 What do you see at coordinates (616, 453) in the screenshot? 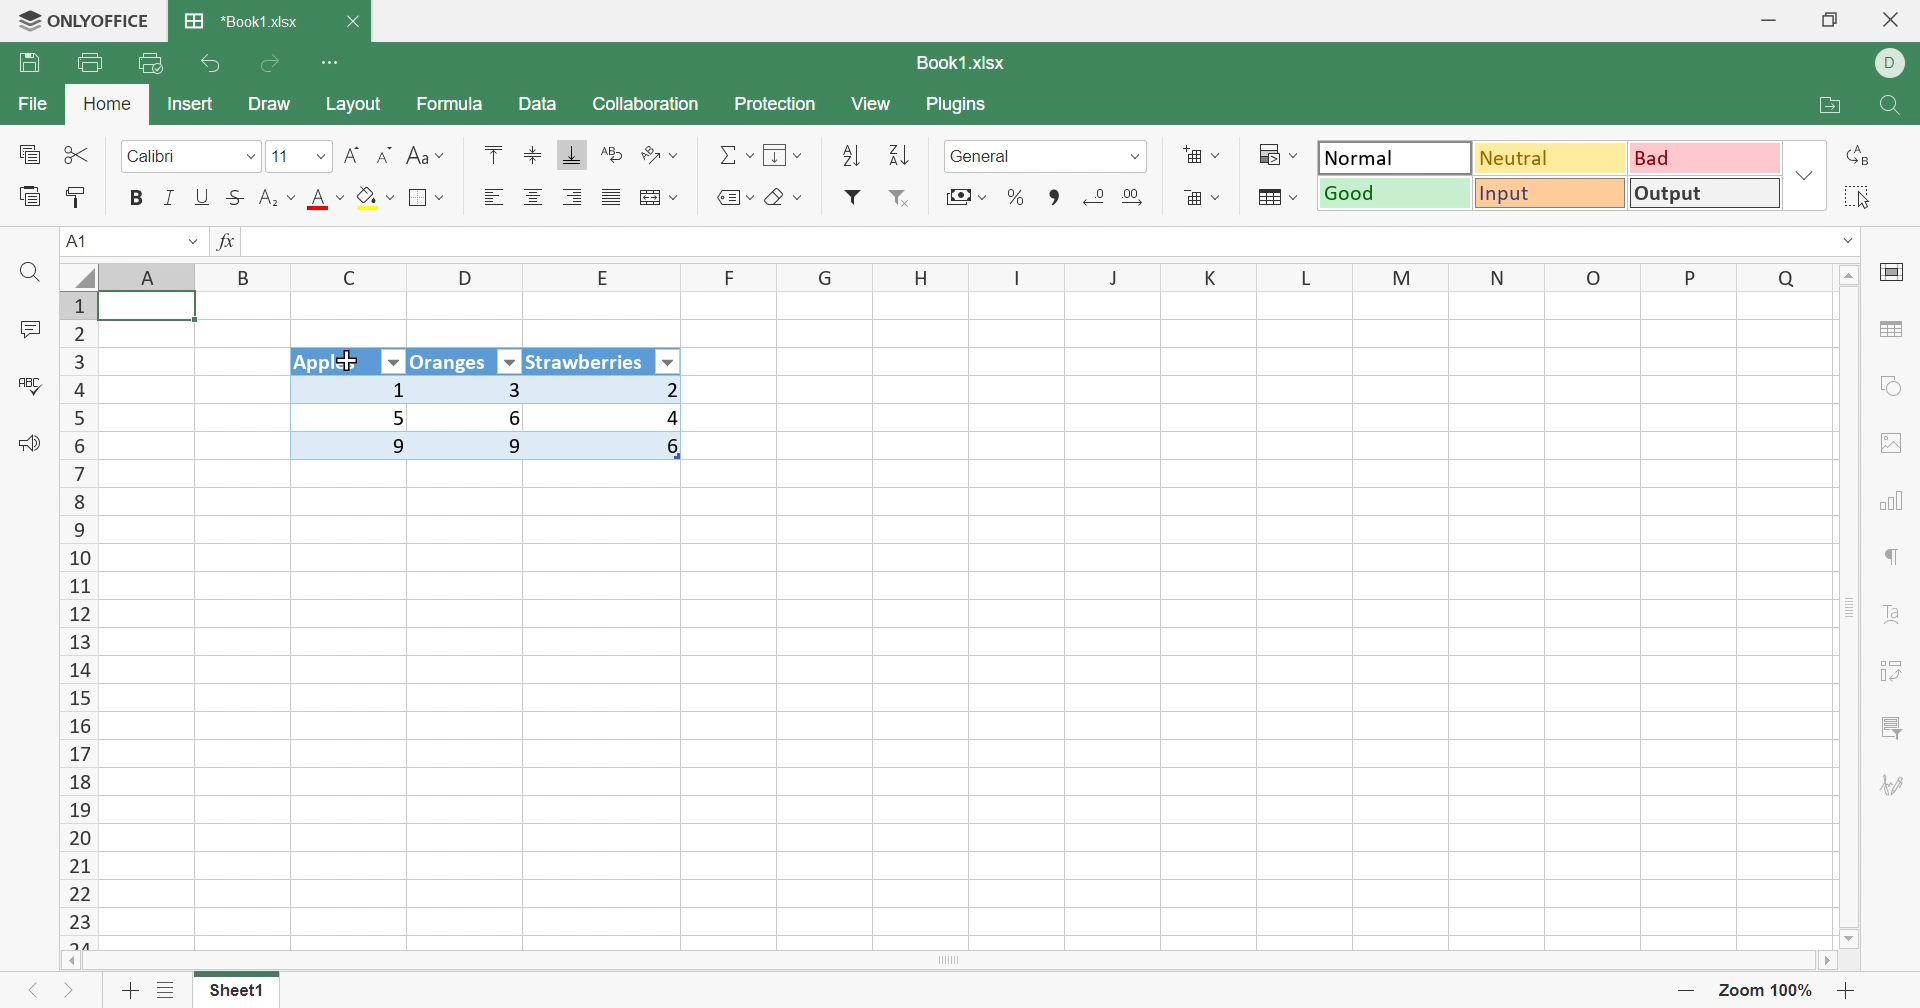
I see `6` at bounding box center [616, 453].